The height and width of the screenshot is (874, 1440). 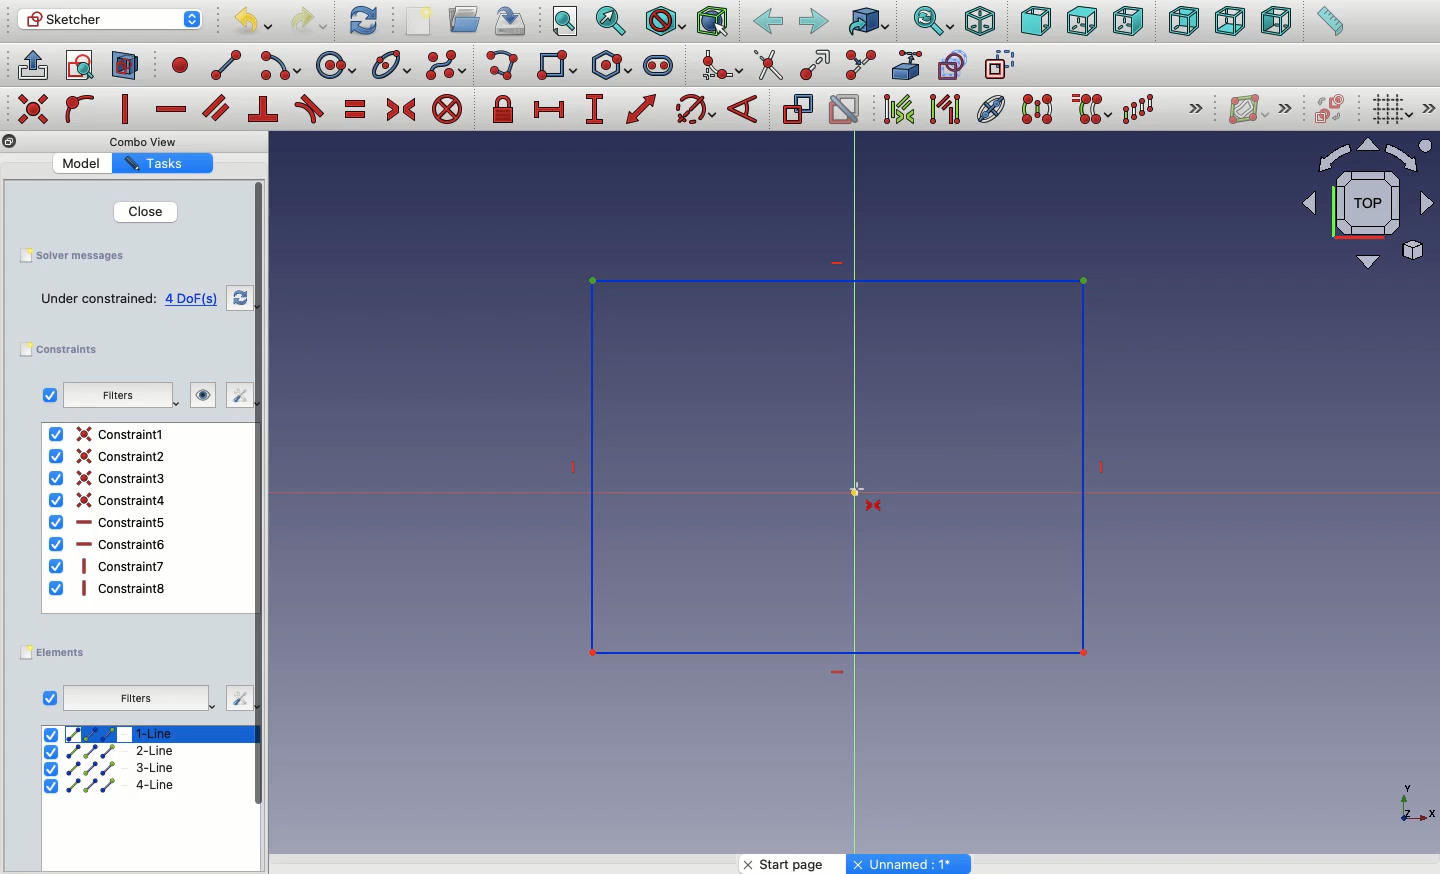 I want to click on 1-line, so click(x=111, y=733).